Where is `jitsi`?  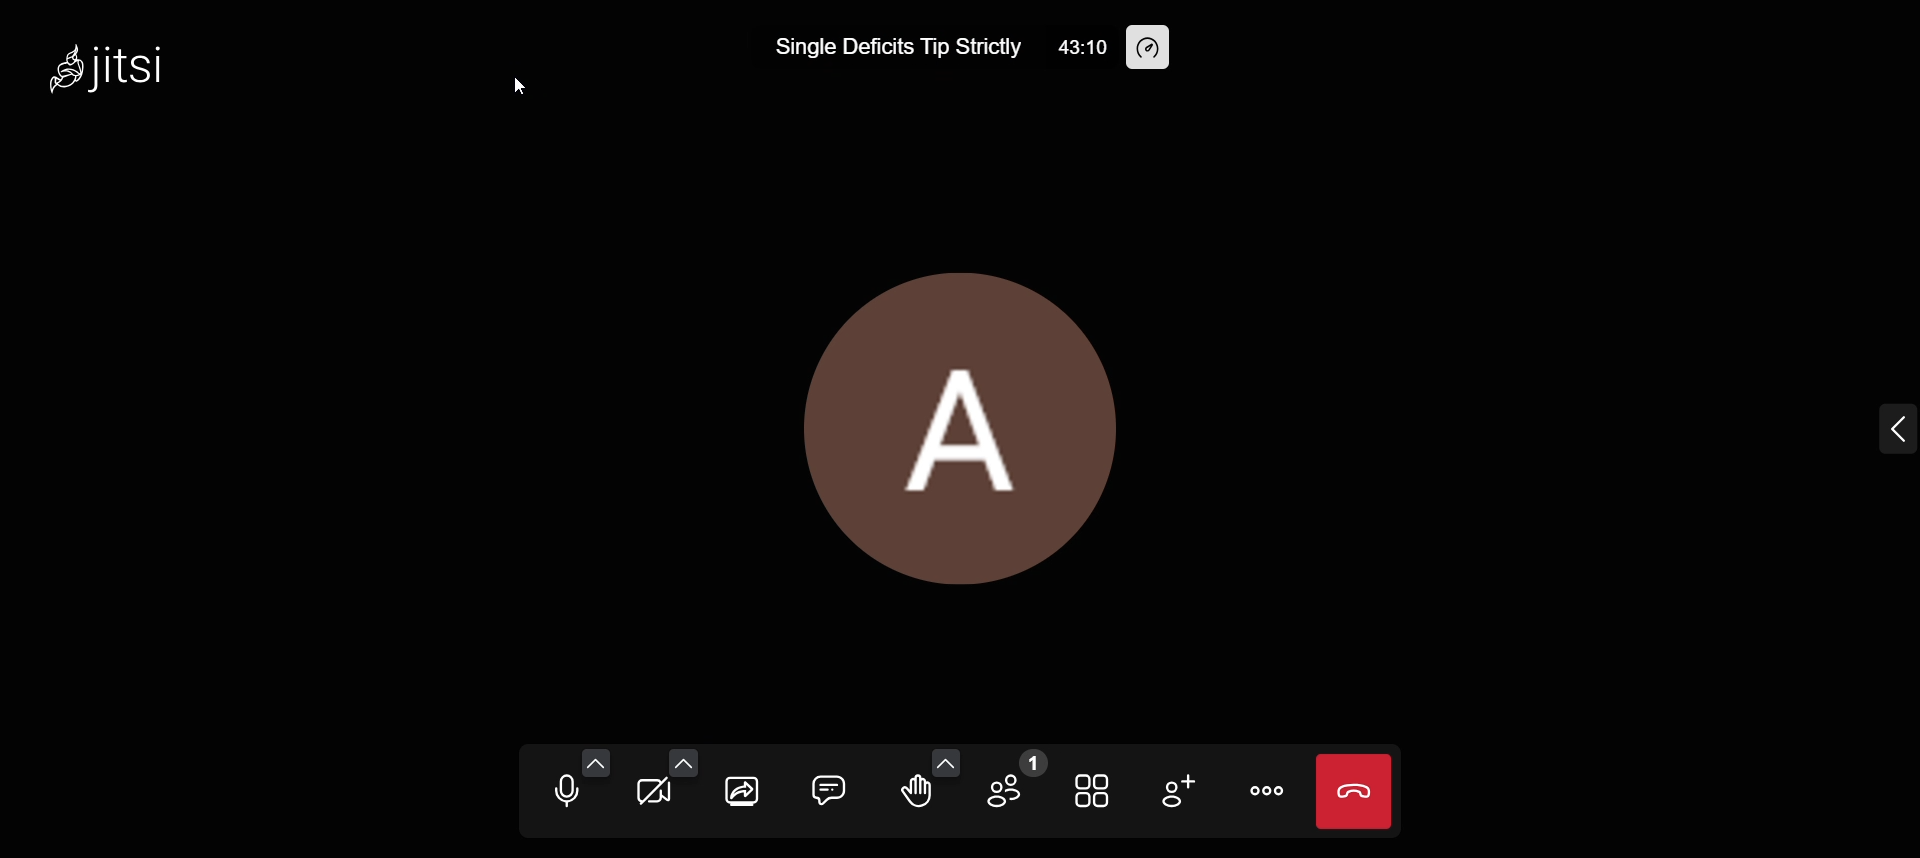
jitsi is located at coordinates (108, 63).